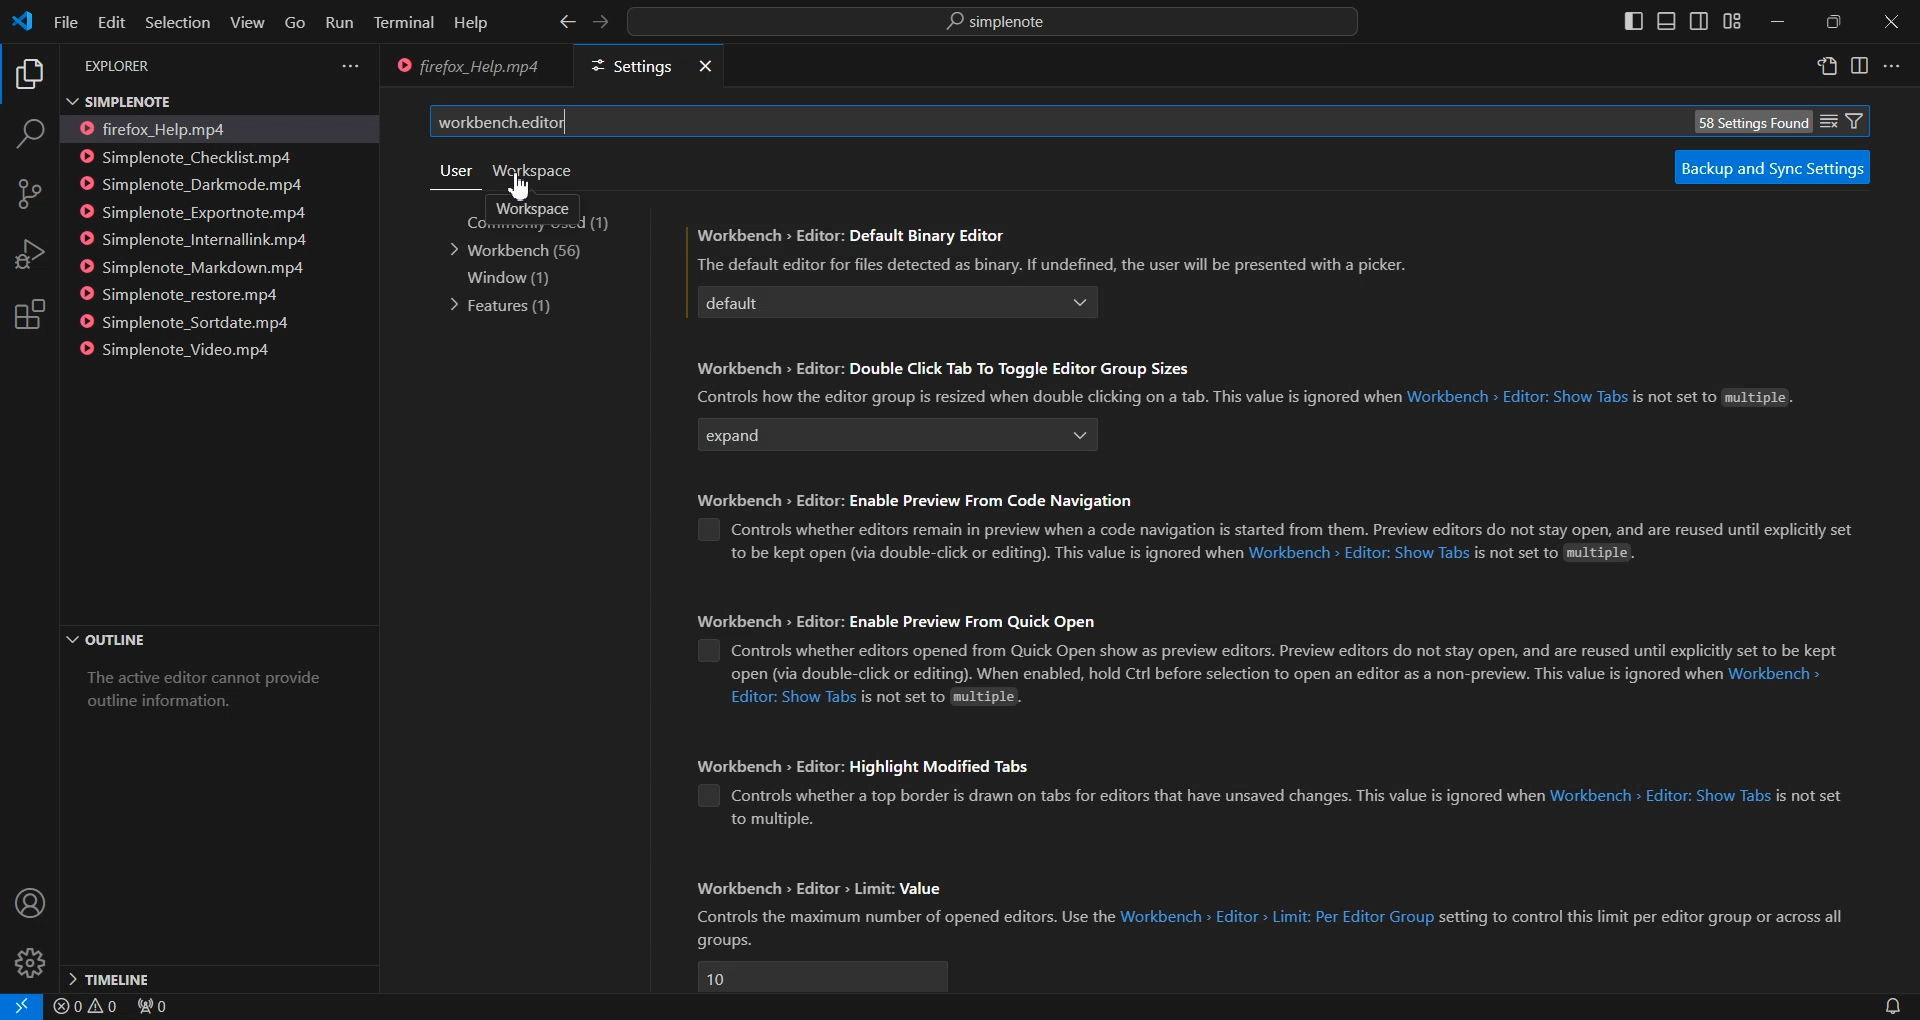 This screenshot has width=1920, height=1020. Describe the element at coordinates (1026, 122) in the screenshot. I see `Workbench editor` at that location.